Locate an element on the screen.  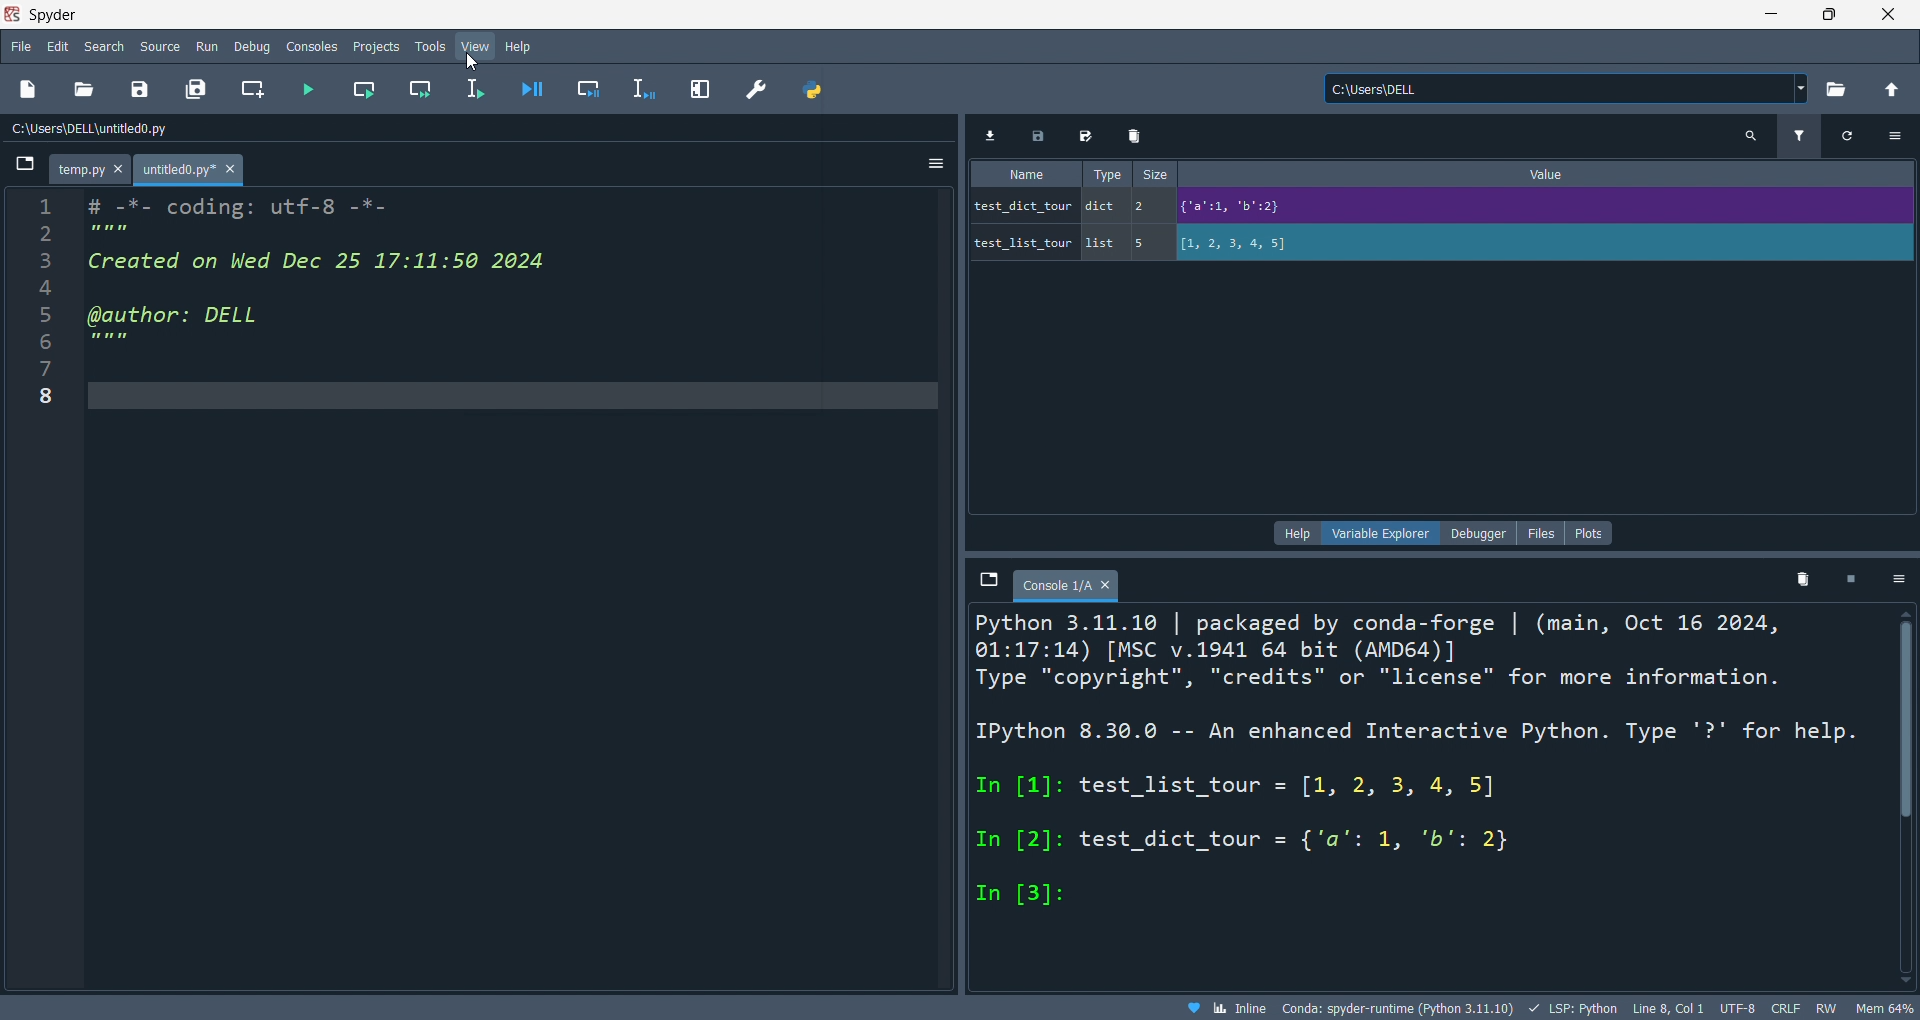
tools is located at coordinates (428, 47).